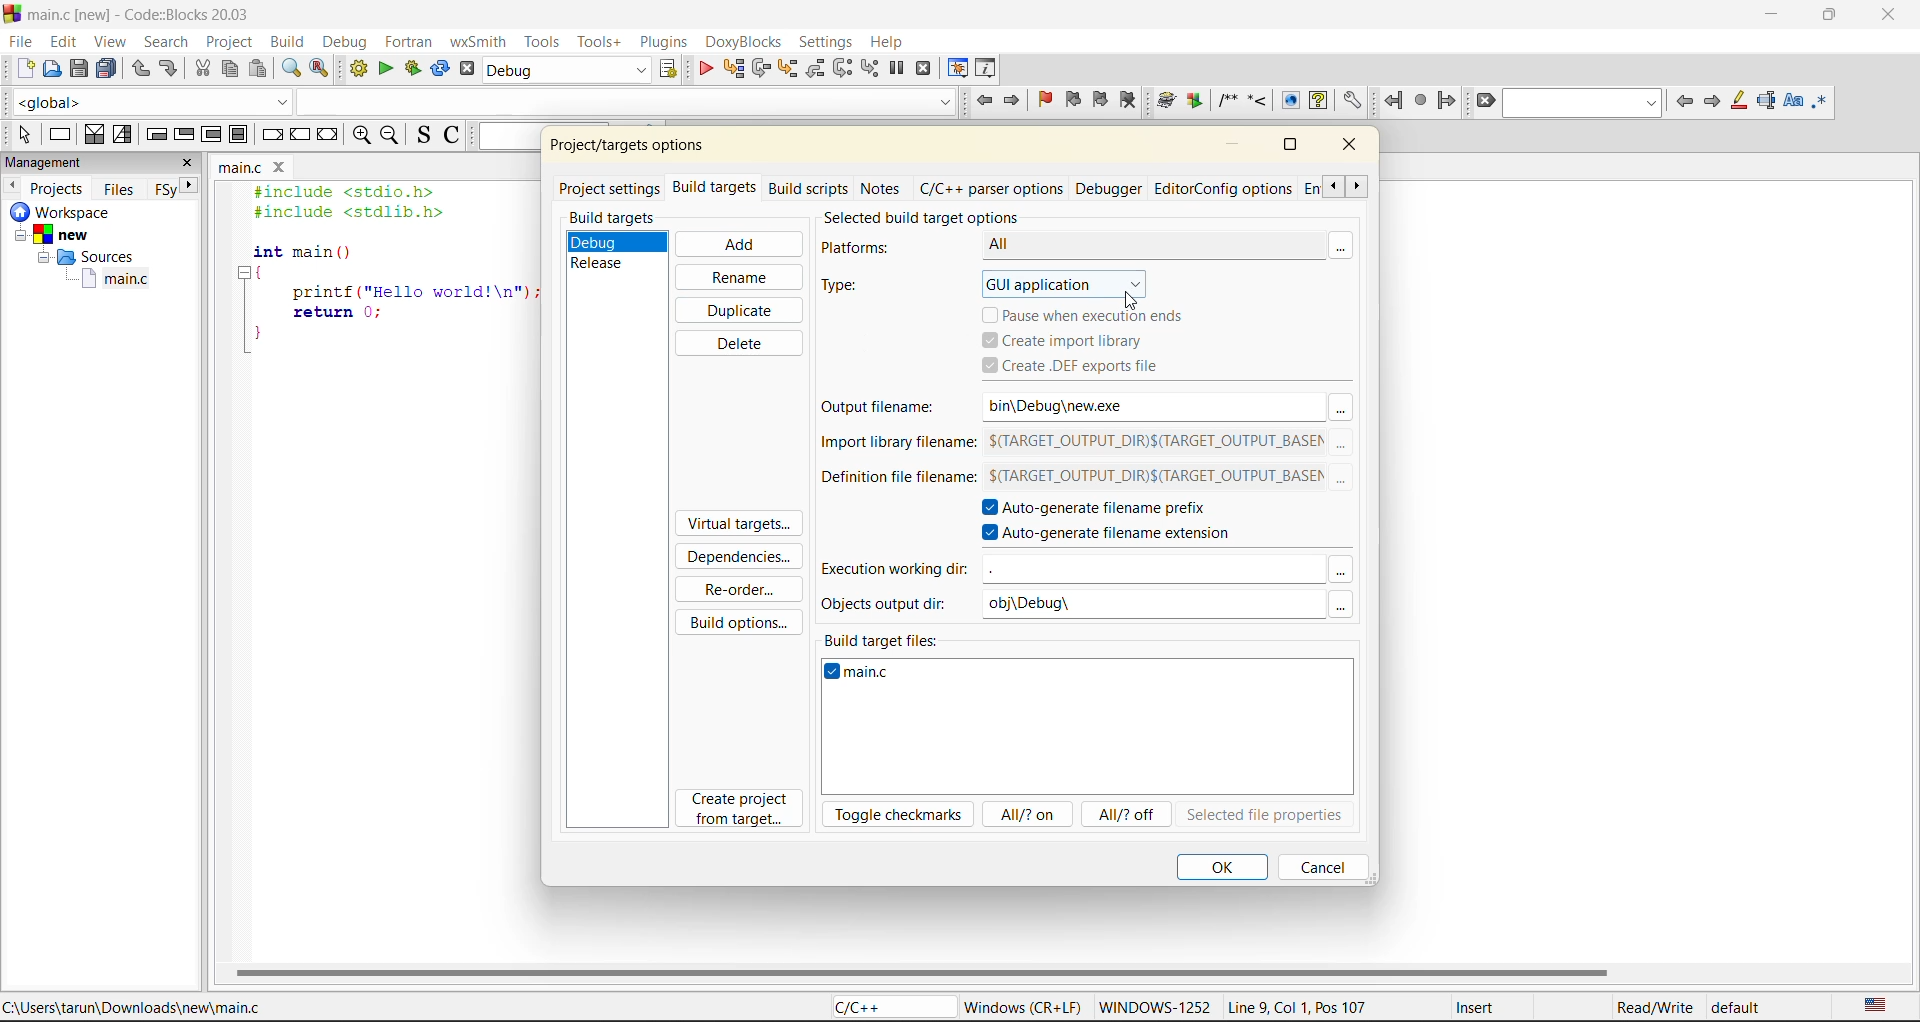 This screenshot has height=1022, width=1920. I want to click on next line, so click(763, 71).